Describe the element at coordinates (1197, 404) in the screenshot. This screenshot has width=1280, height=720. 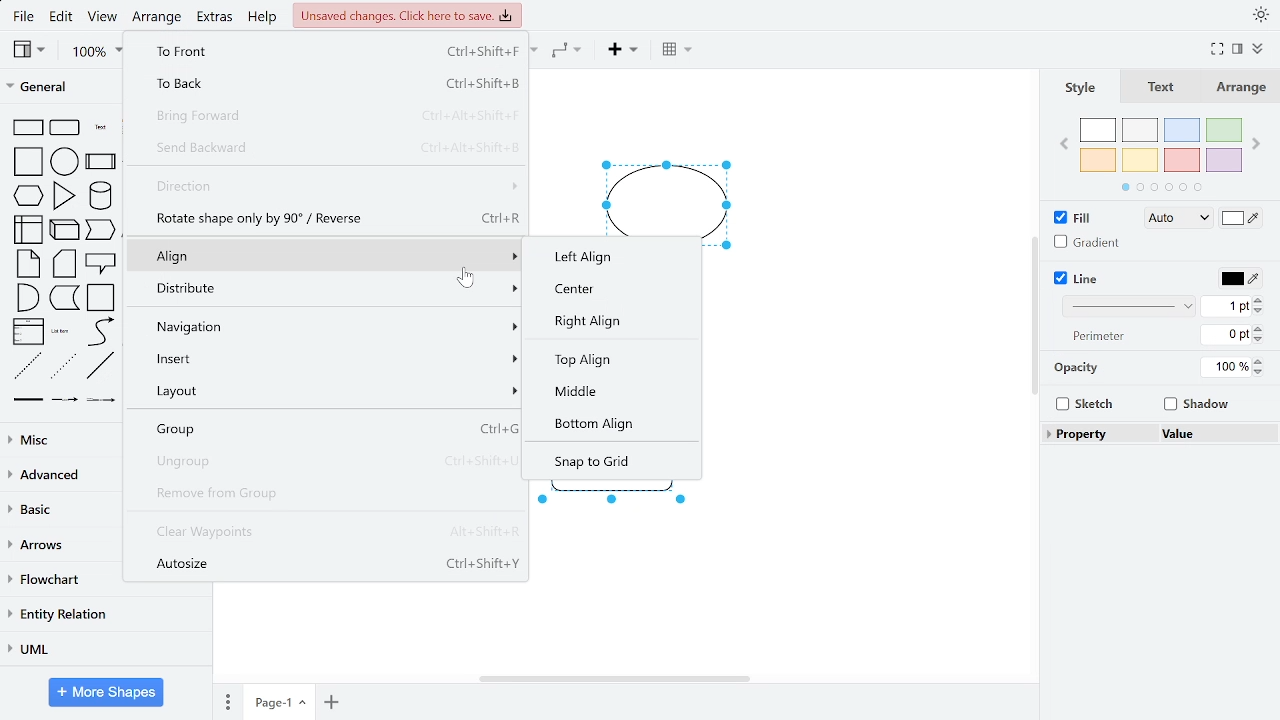
I see `Shadow` at that location.